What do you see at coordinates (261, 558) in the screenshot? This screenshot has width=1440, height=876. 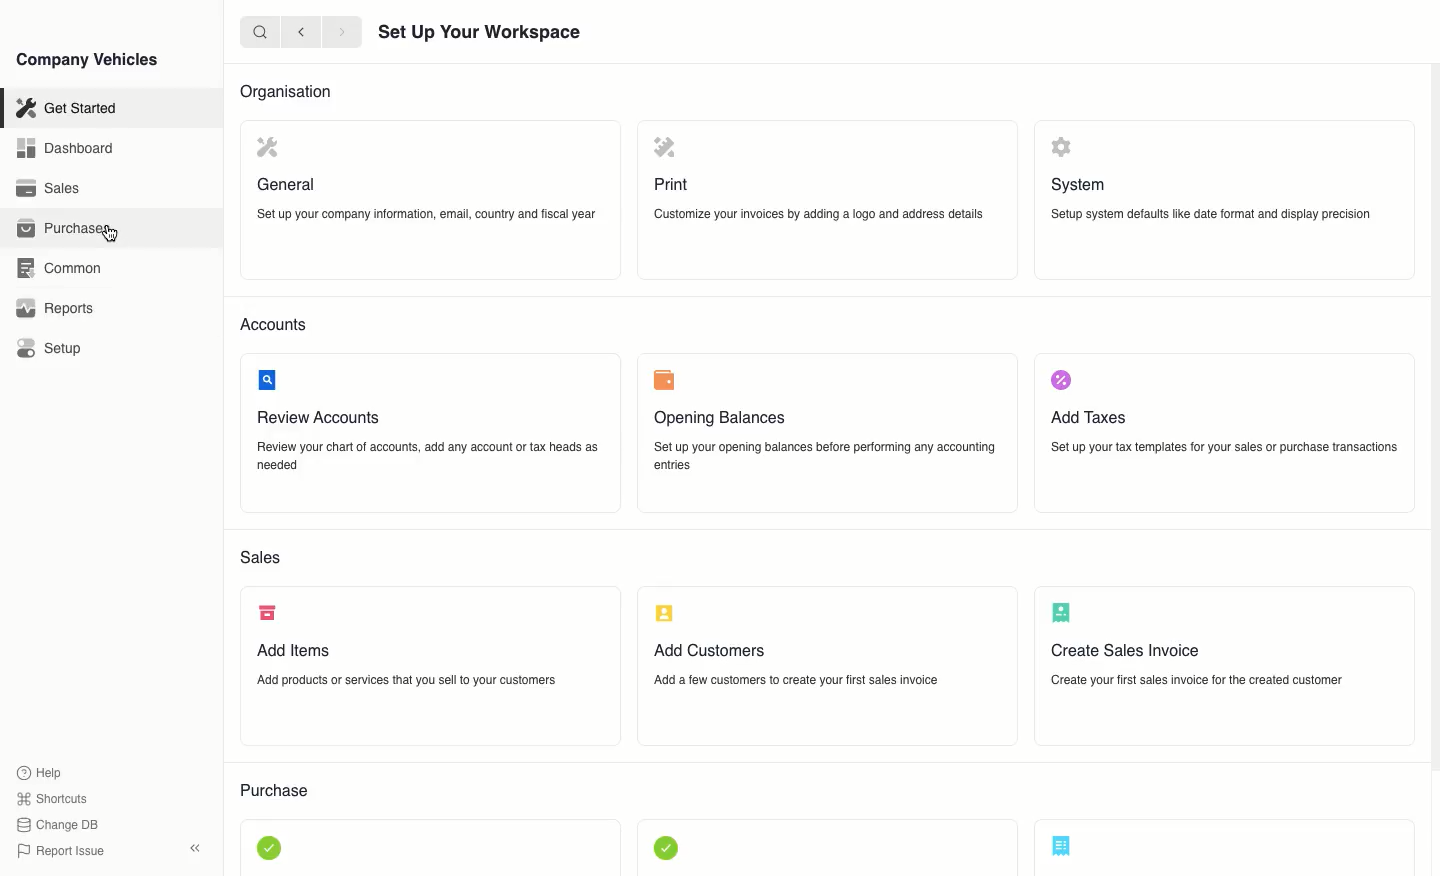 I see `Sales` at bounding box center [261, 558].